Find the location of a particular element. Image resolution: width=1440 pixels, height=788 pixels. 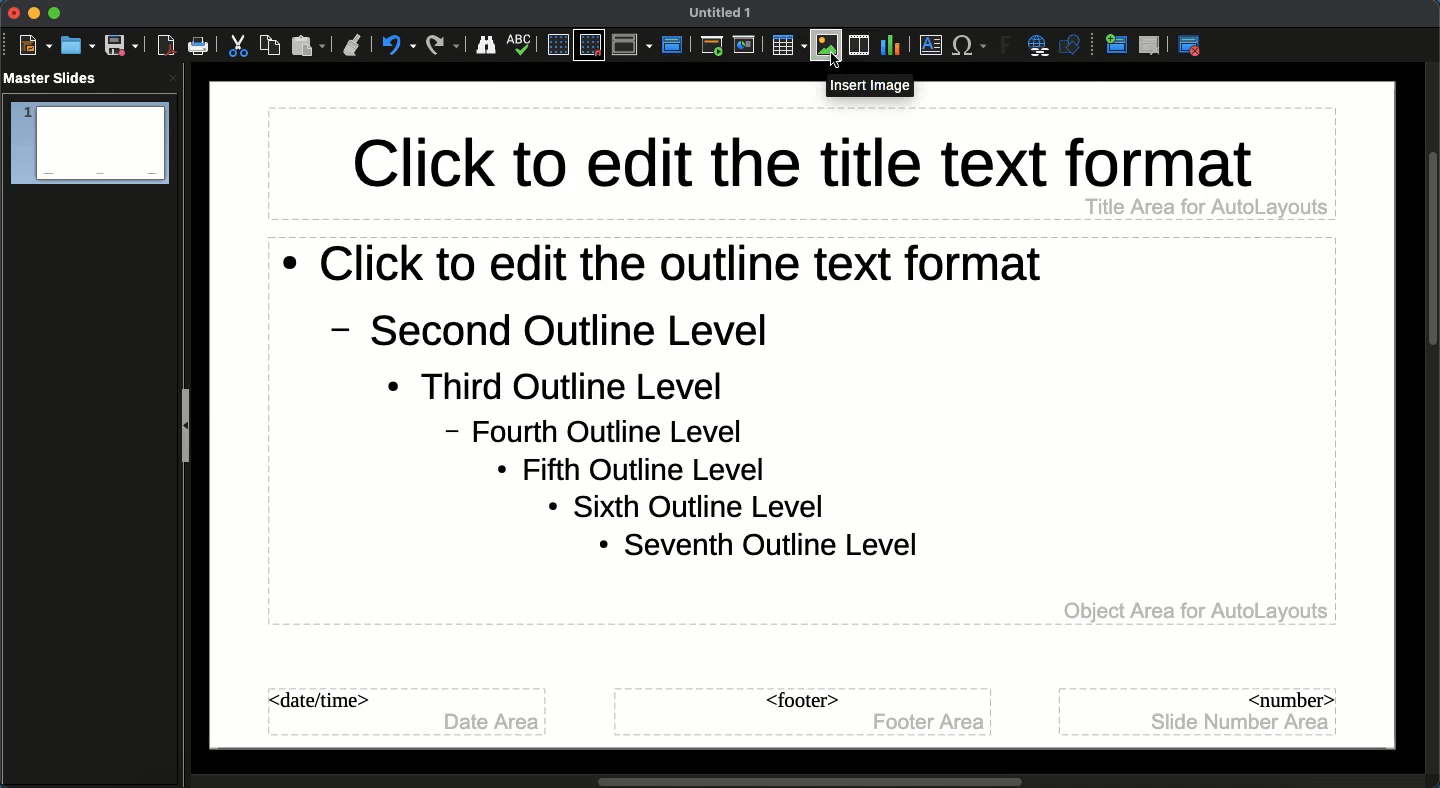

New is located at coordinates (32, 45).